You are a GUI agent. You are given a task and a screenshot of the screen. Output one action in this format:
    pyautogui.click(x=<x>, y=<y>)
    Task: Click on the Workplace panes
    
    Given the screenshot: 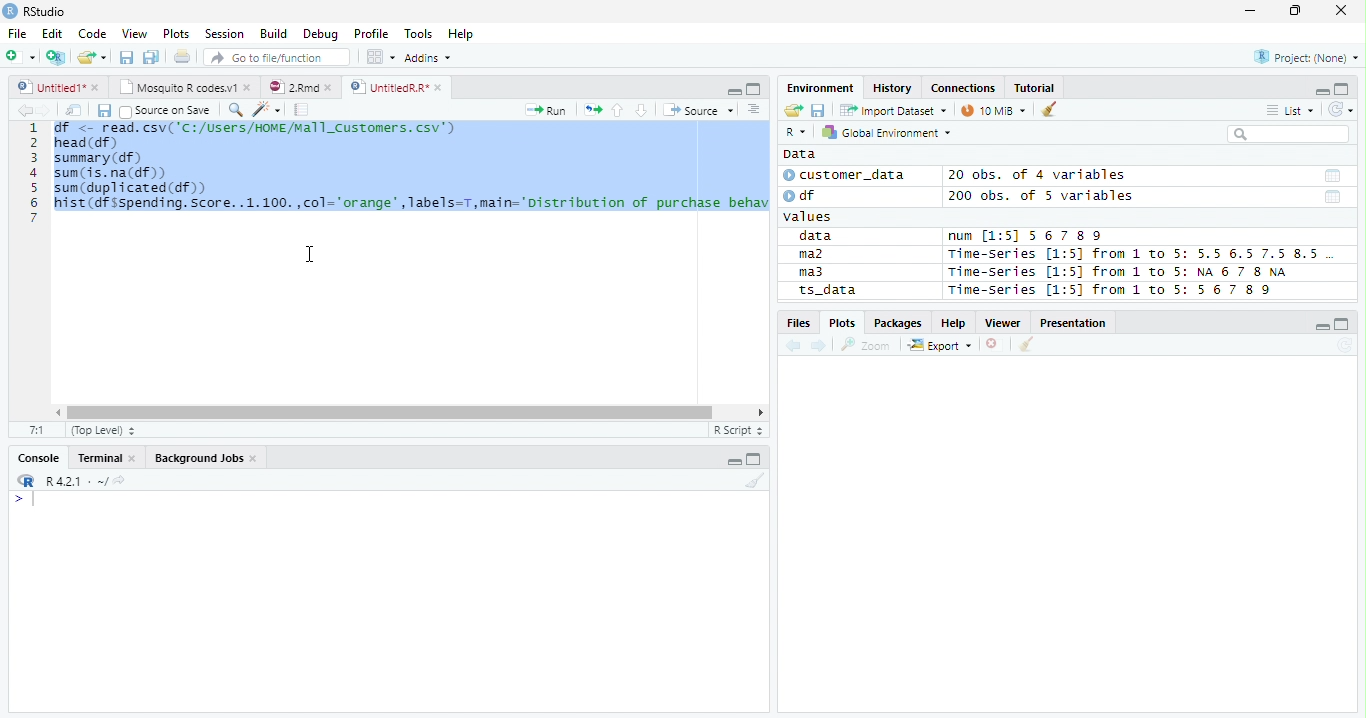 What is the action you would take?
    pyautogui.click(x=380, y=57)
    